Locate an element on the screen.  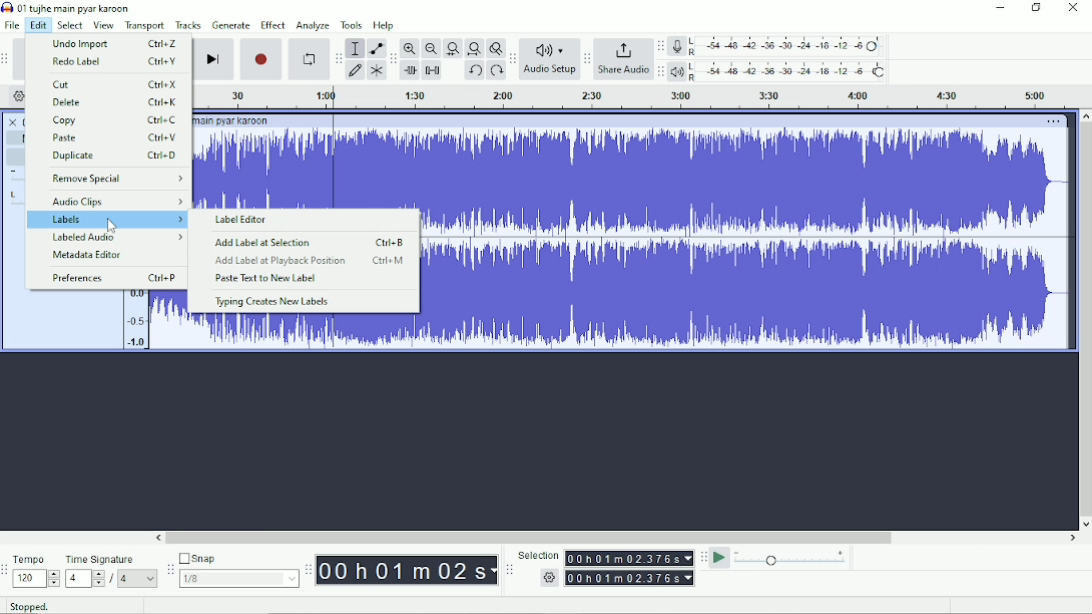
Audio Setup is located at coordinates (549, 60).